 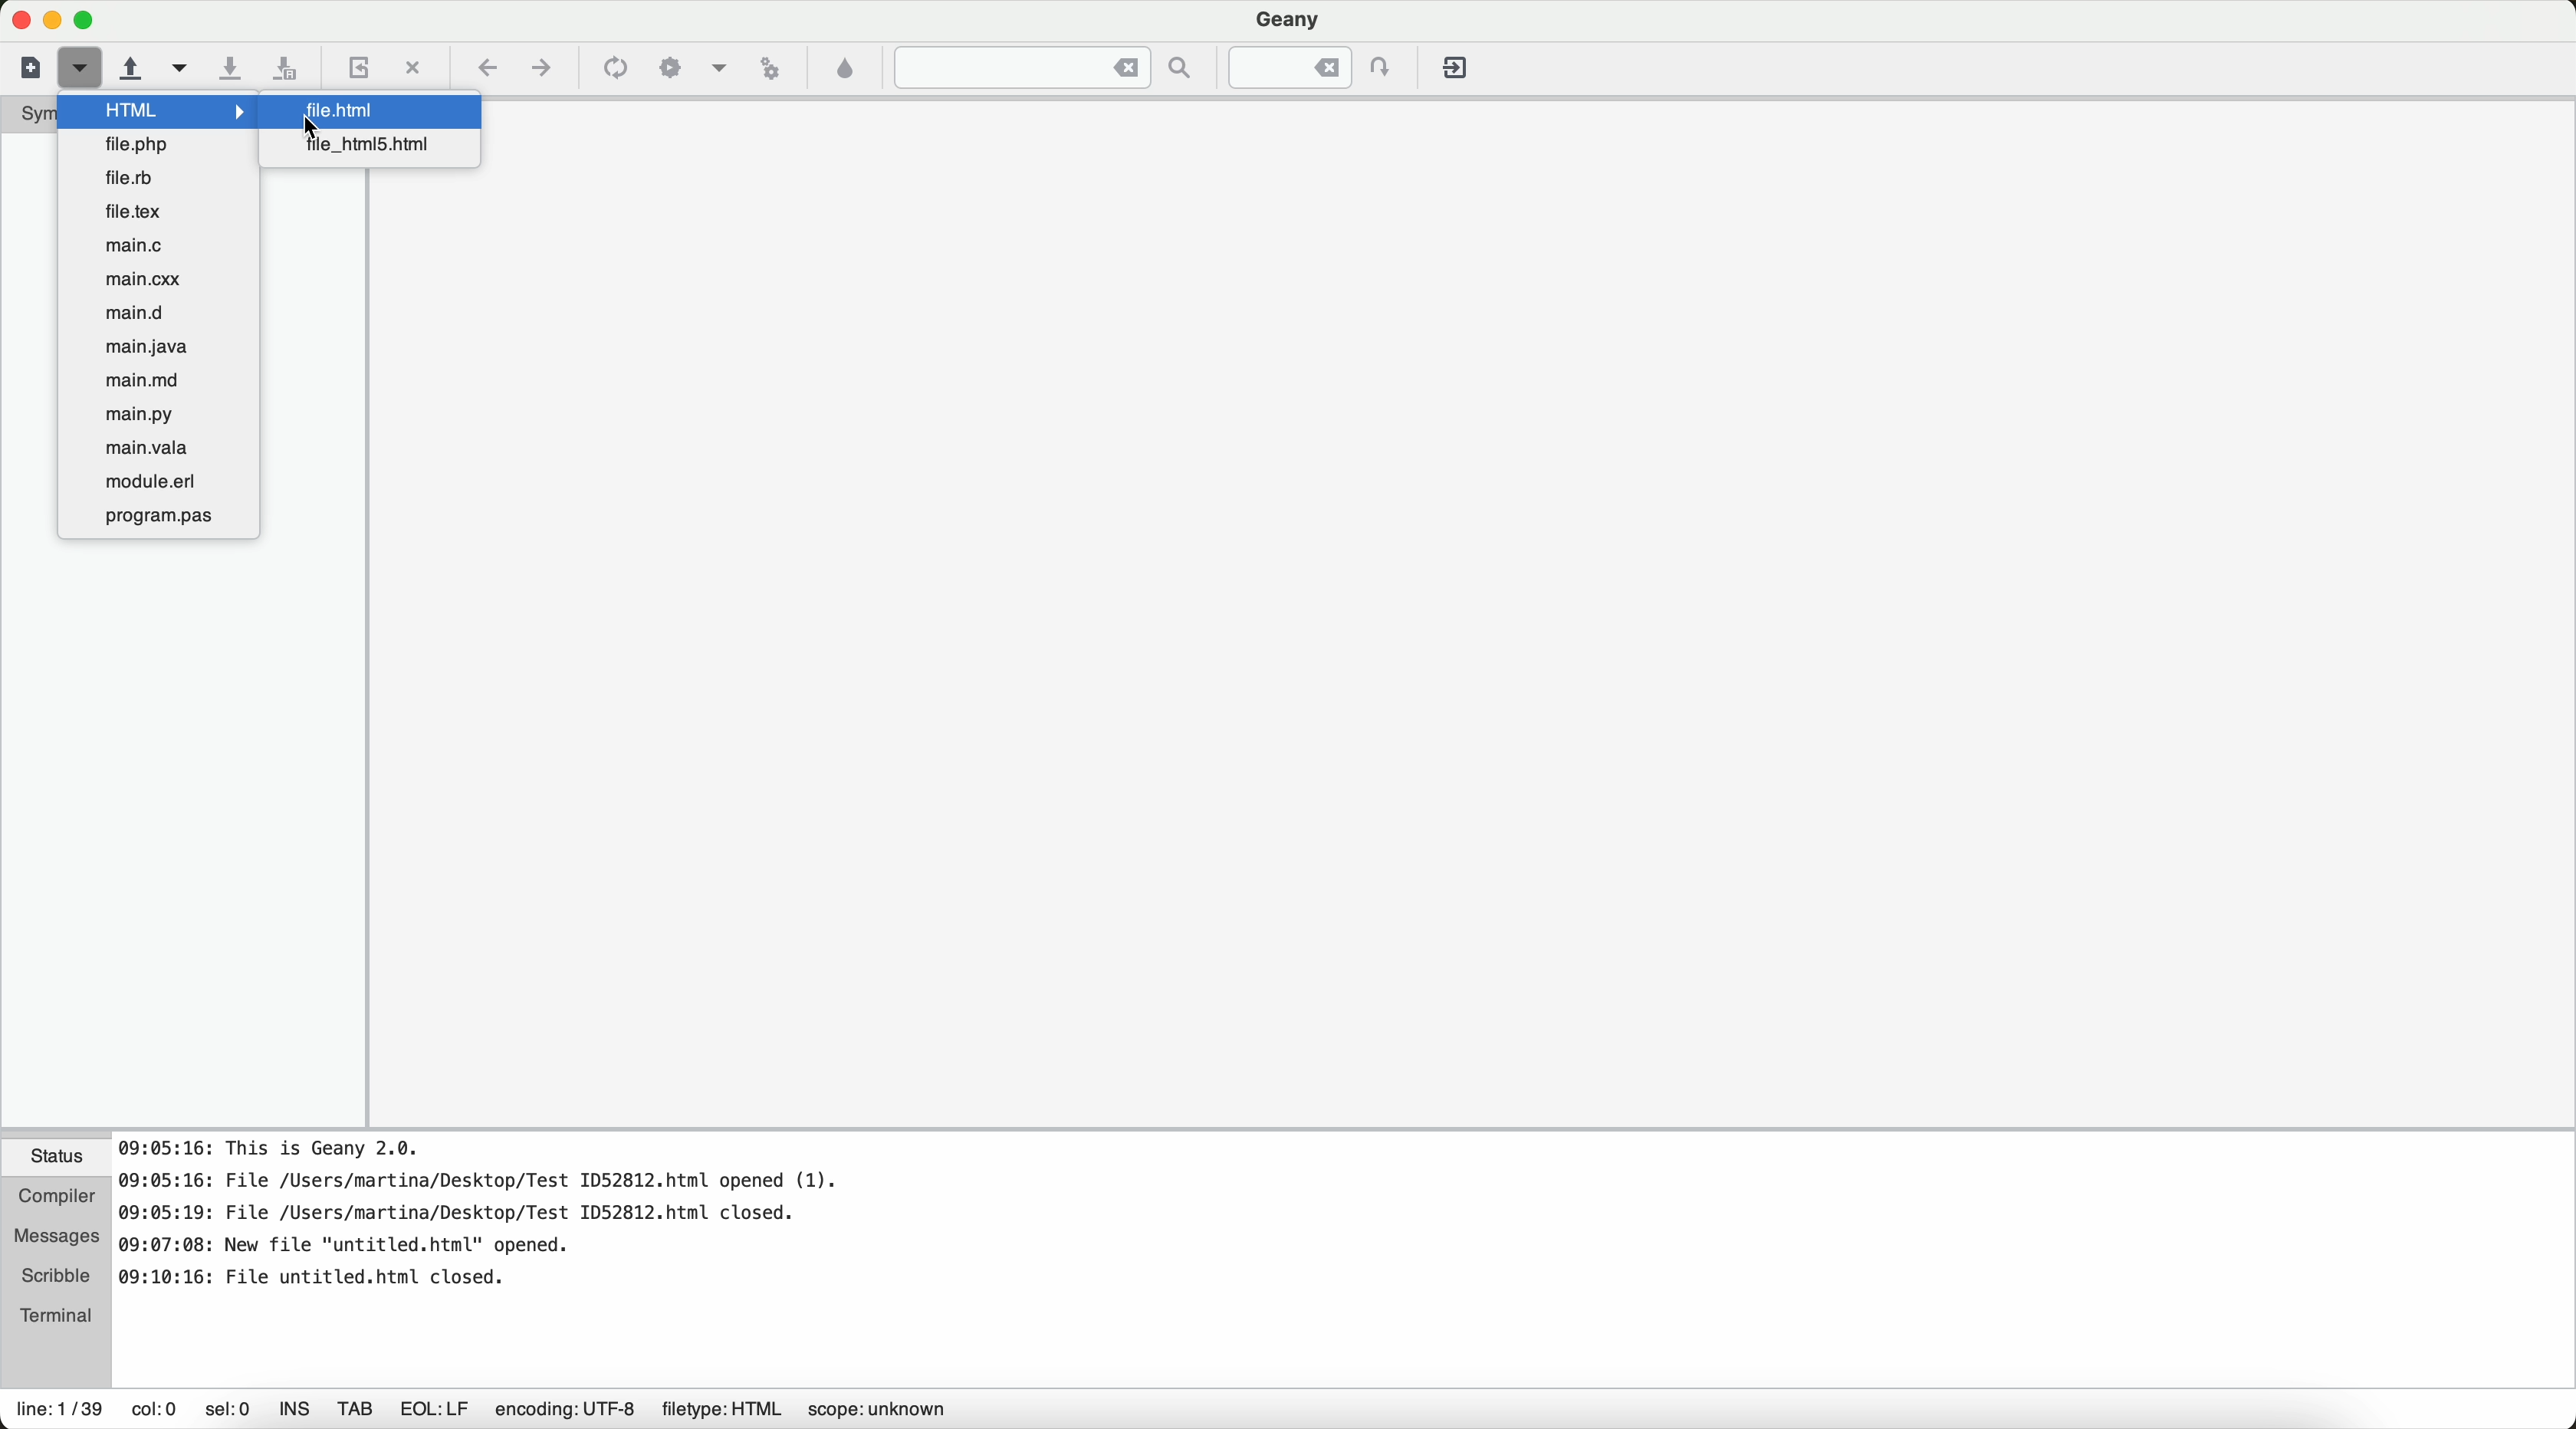 I want to click on information, so click(x=484, y=1408).